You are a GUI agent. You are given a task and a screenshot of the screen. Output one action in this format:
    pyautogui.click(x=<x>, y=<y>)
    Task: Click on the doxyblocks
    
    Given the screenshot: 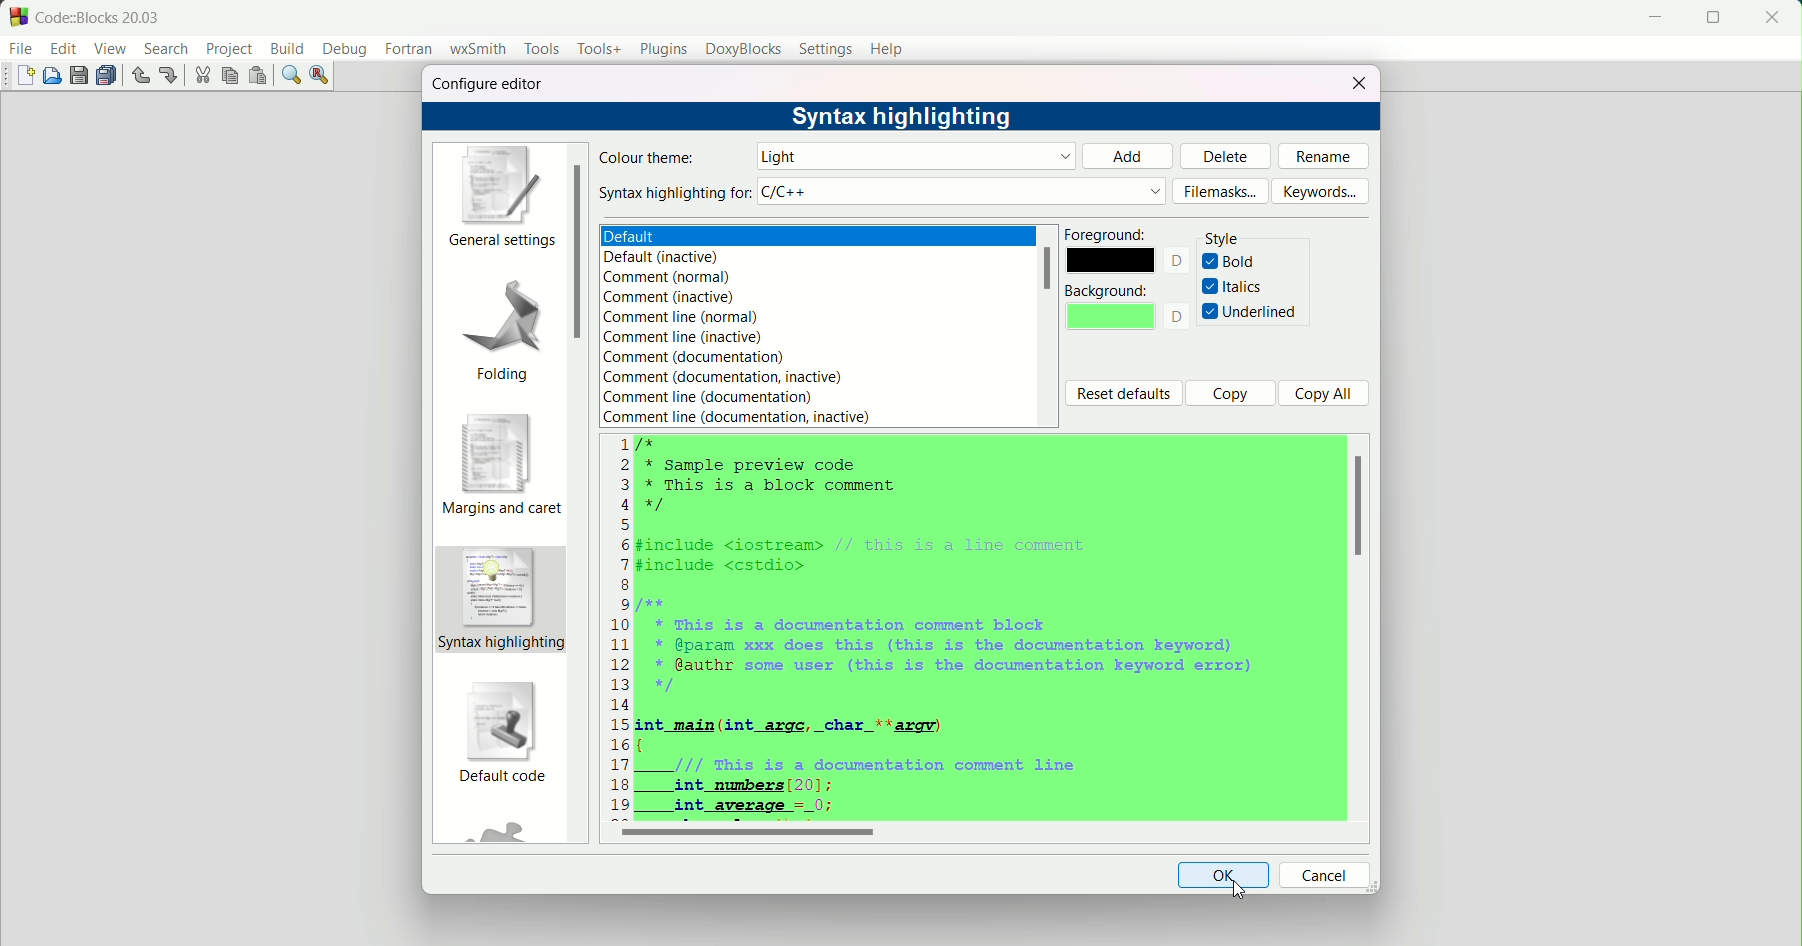 What is the action you would take?
    pyautogui.click(x=744, y=49)
    